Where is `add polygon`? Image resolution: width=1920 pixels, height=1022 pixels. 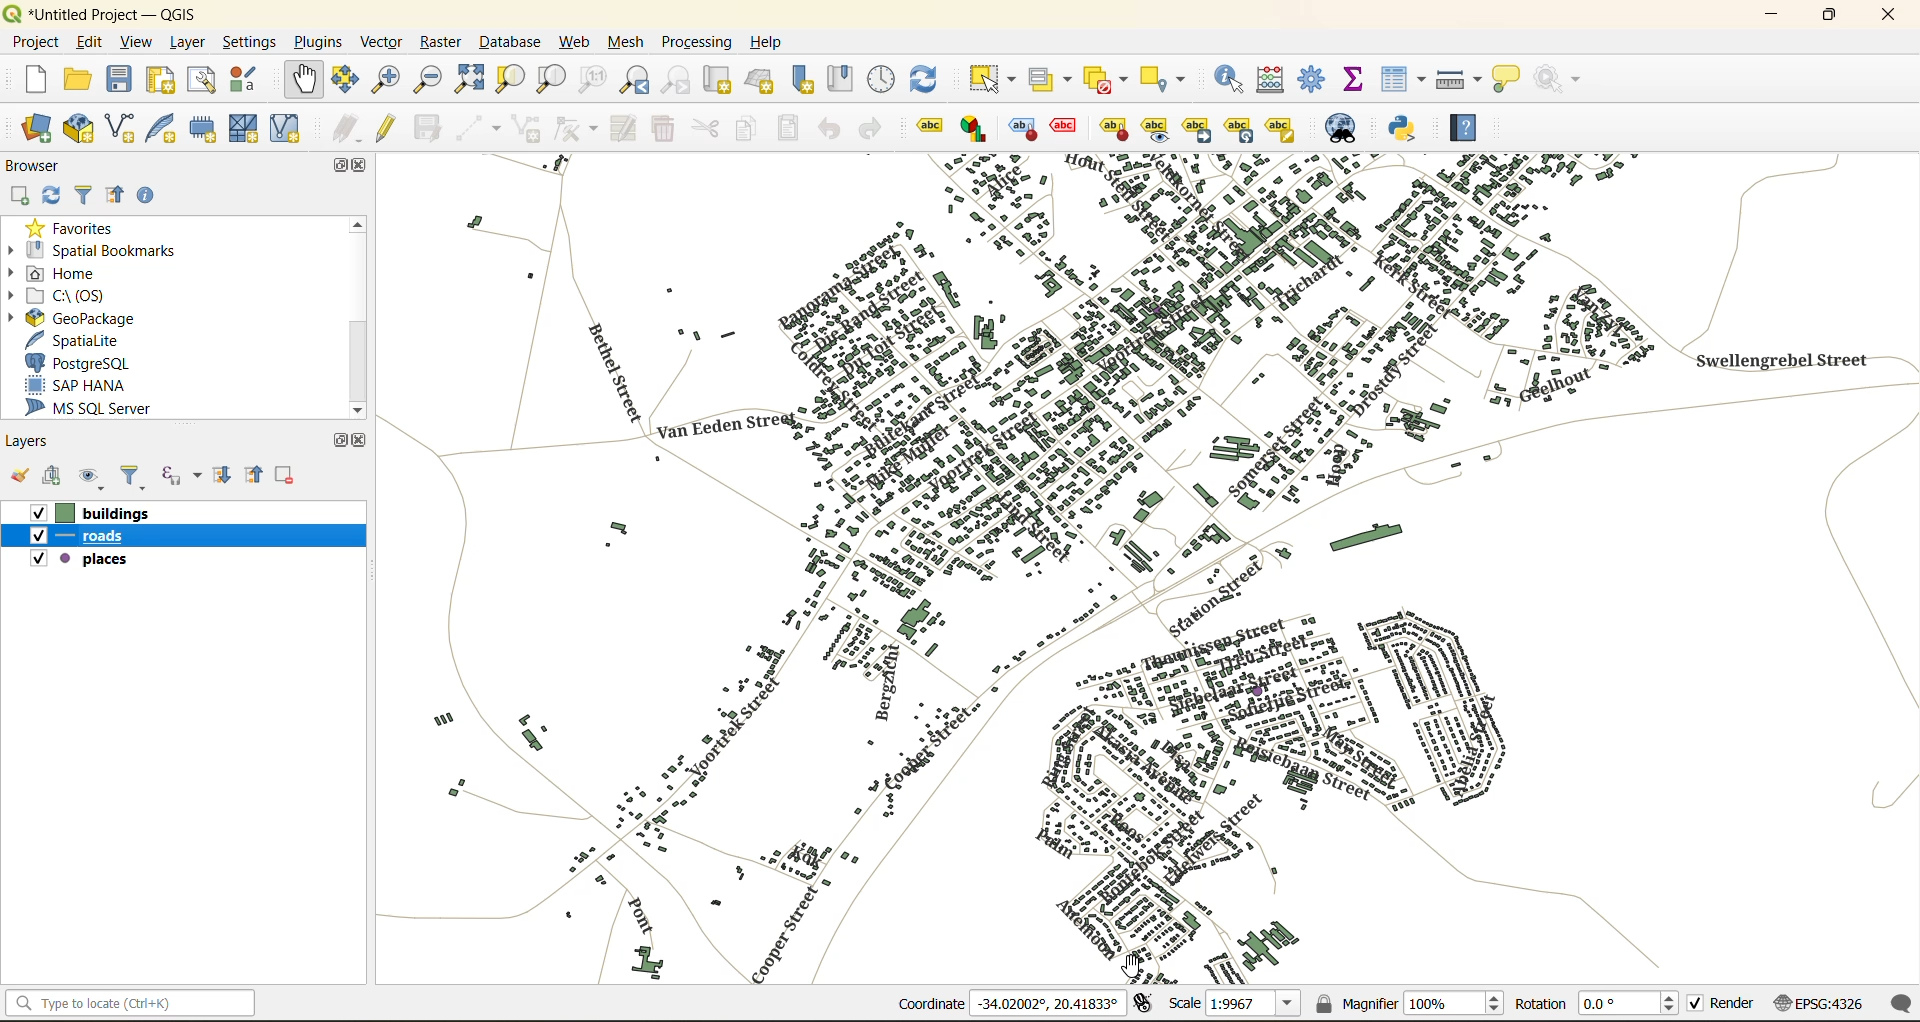 add polygon is located at coordinates (531, 130).